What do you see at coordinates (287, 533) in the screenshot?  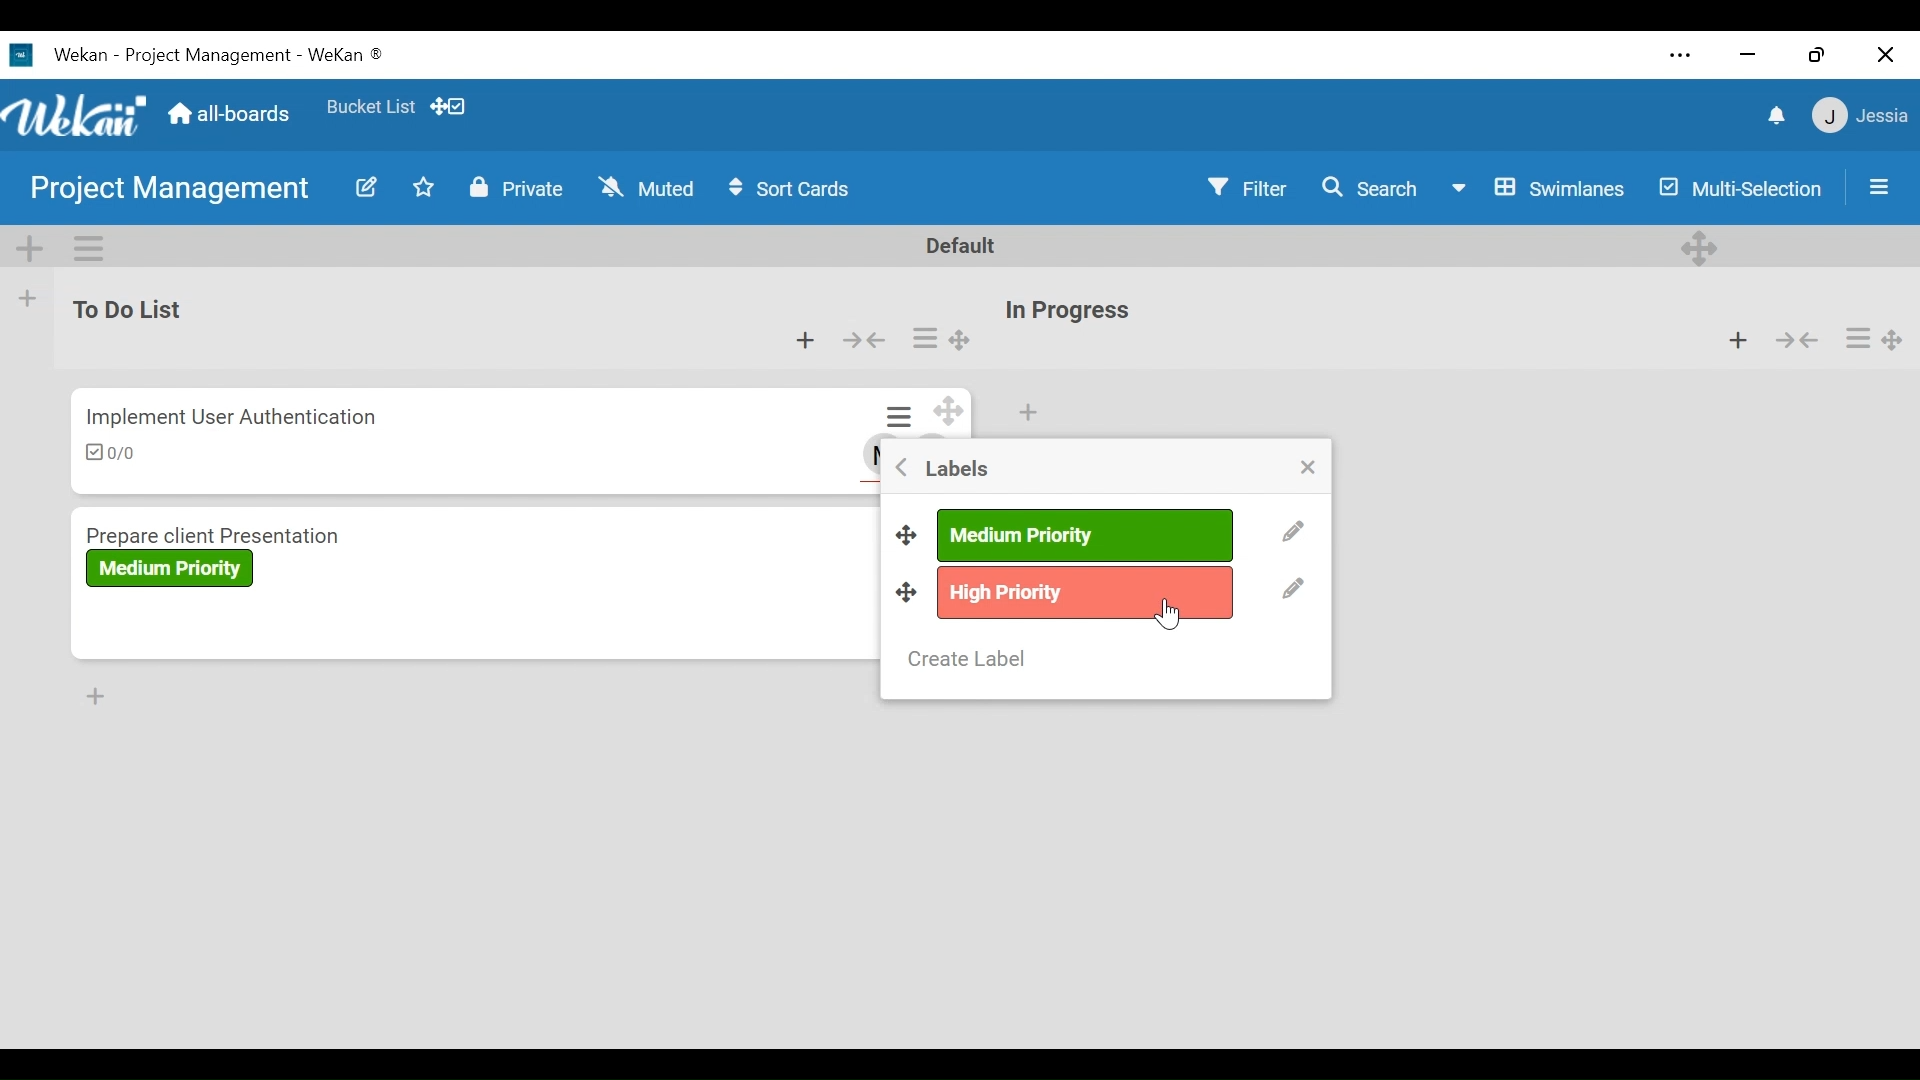 I see `Card Title` at bounding box center [287, 533].